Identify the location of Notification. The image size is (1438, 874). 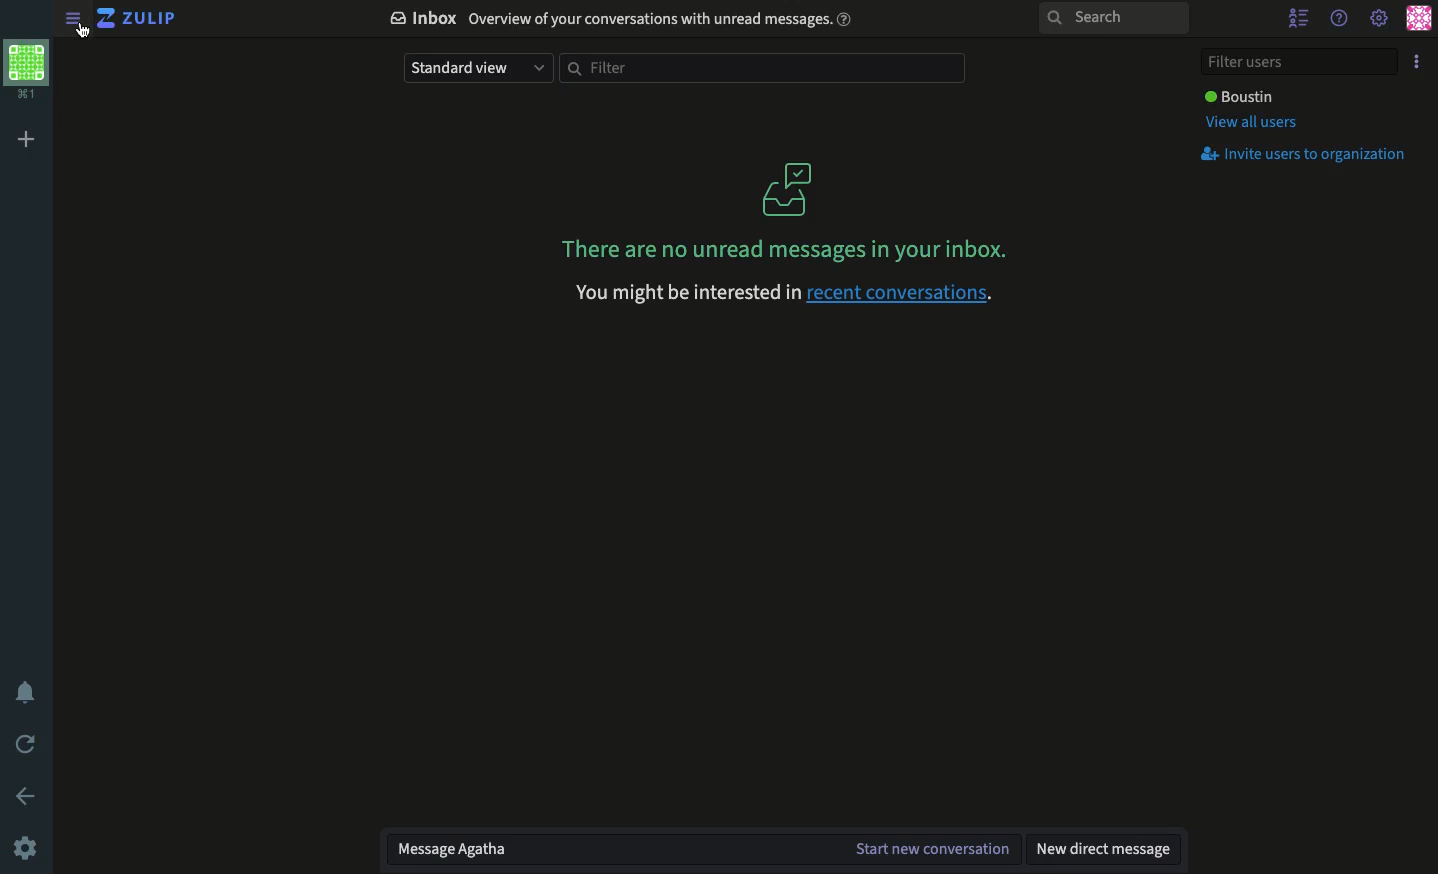
(23, 690).